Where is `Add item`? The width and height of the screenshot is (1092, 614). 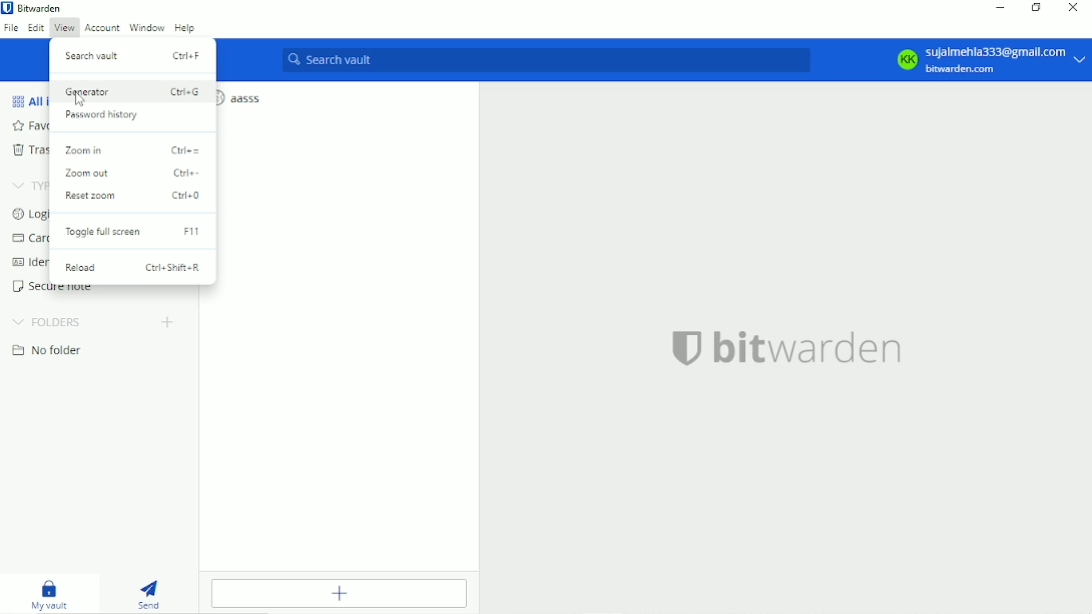
Add item is located at coordinates (341, 594).